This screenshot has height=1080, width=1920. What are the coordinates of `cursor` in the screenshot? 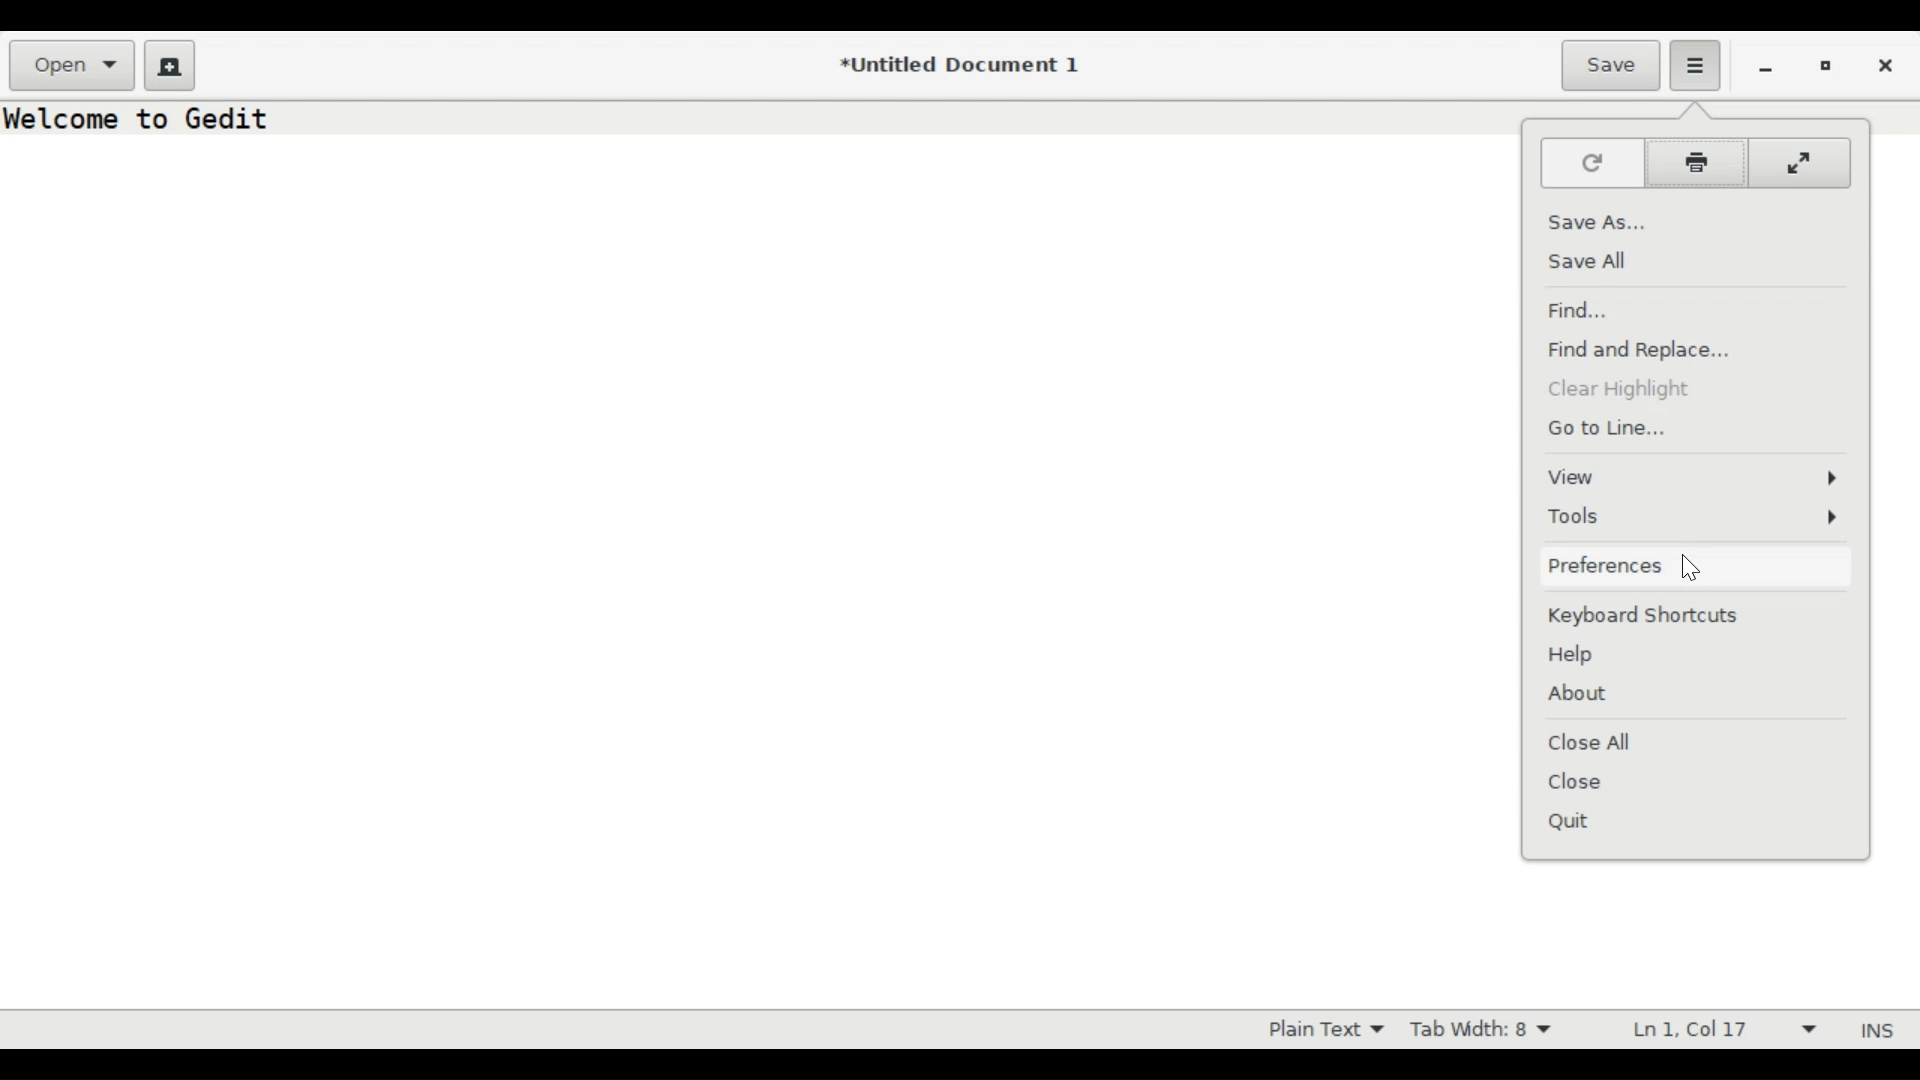 It's located at (1696, 566).